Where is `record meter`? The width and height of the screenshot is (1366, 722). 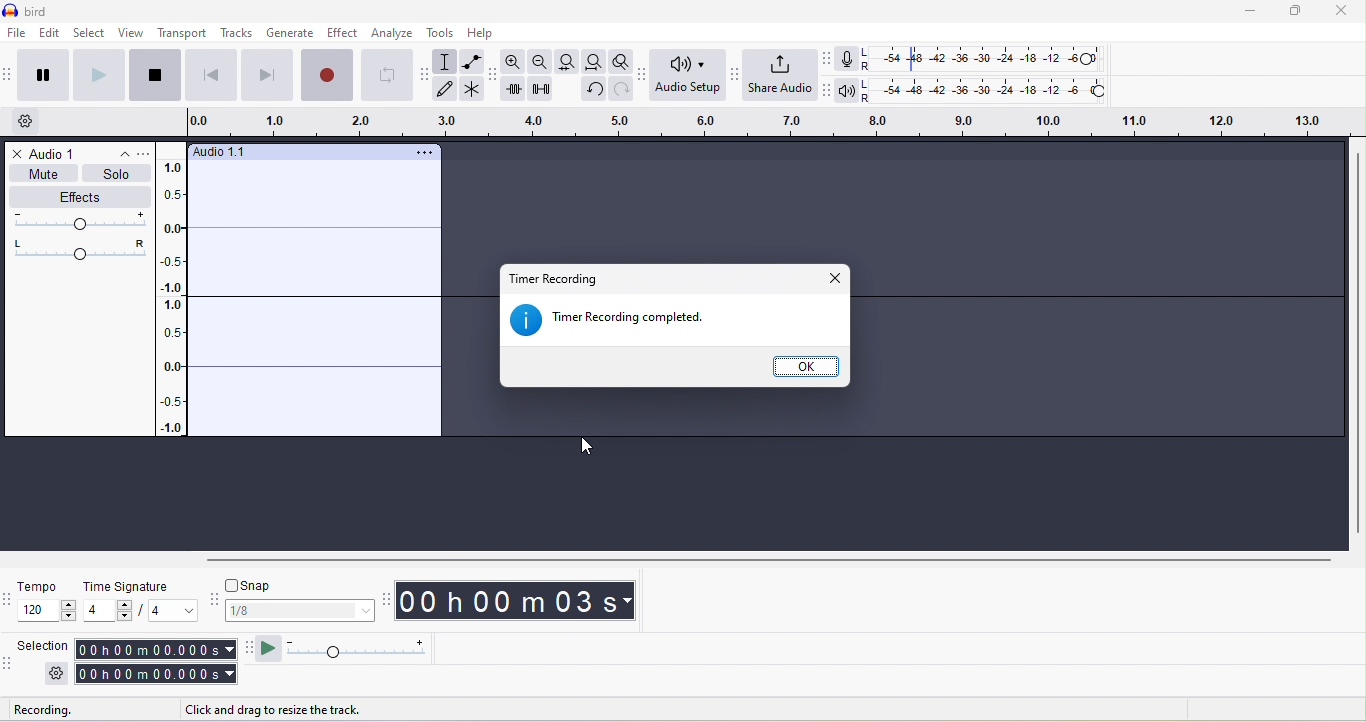
record meter is located at coordinates (848, 59).